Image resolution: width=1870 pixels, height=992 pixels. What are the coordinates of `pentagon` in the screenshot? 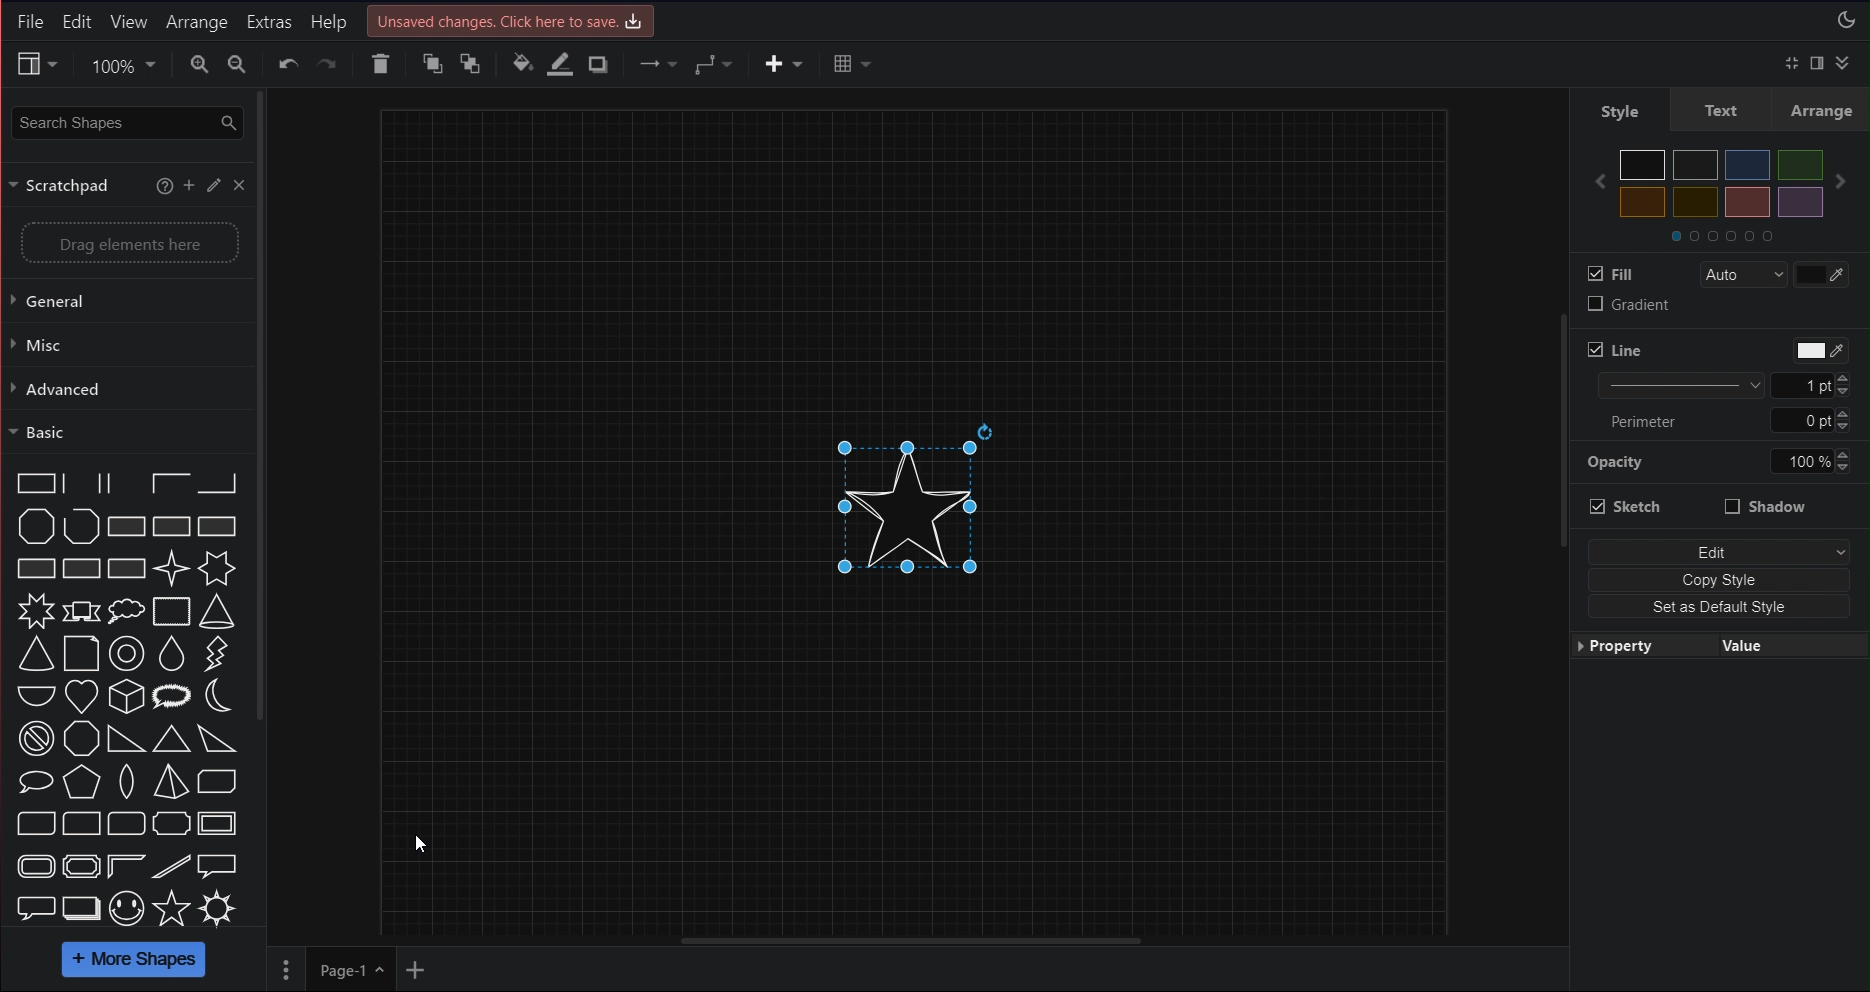 It's located at (81, 782).